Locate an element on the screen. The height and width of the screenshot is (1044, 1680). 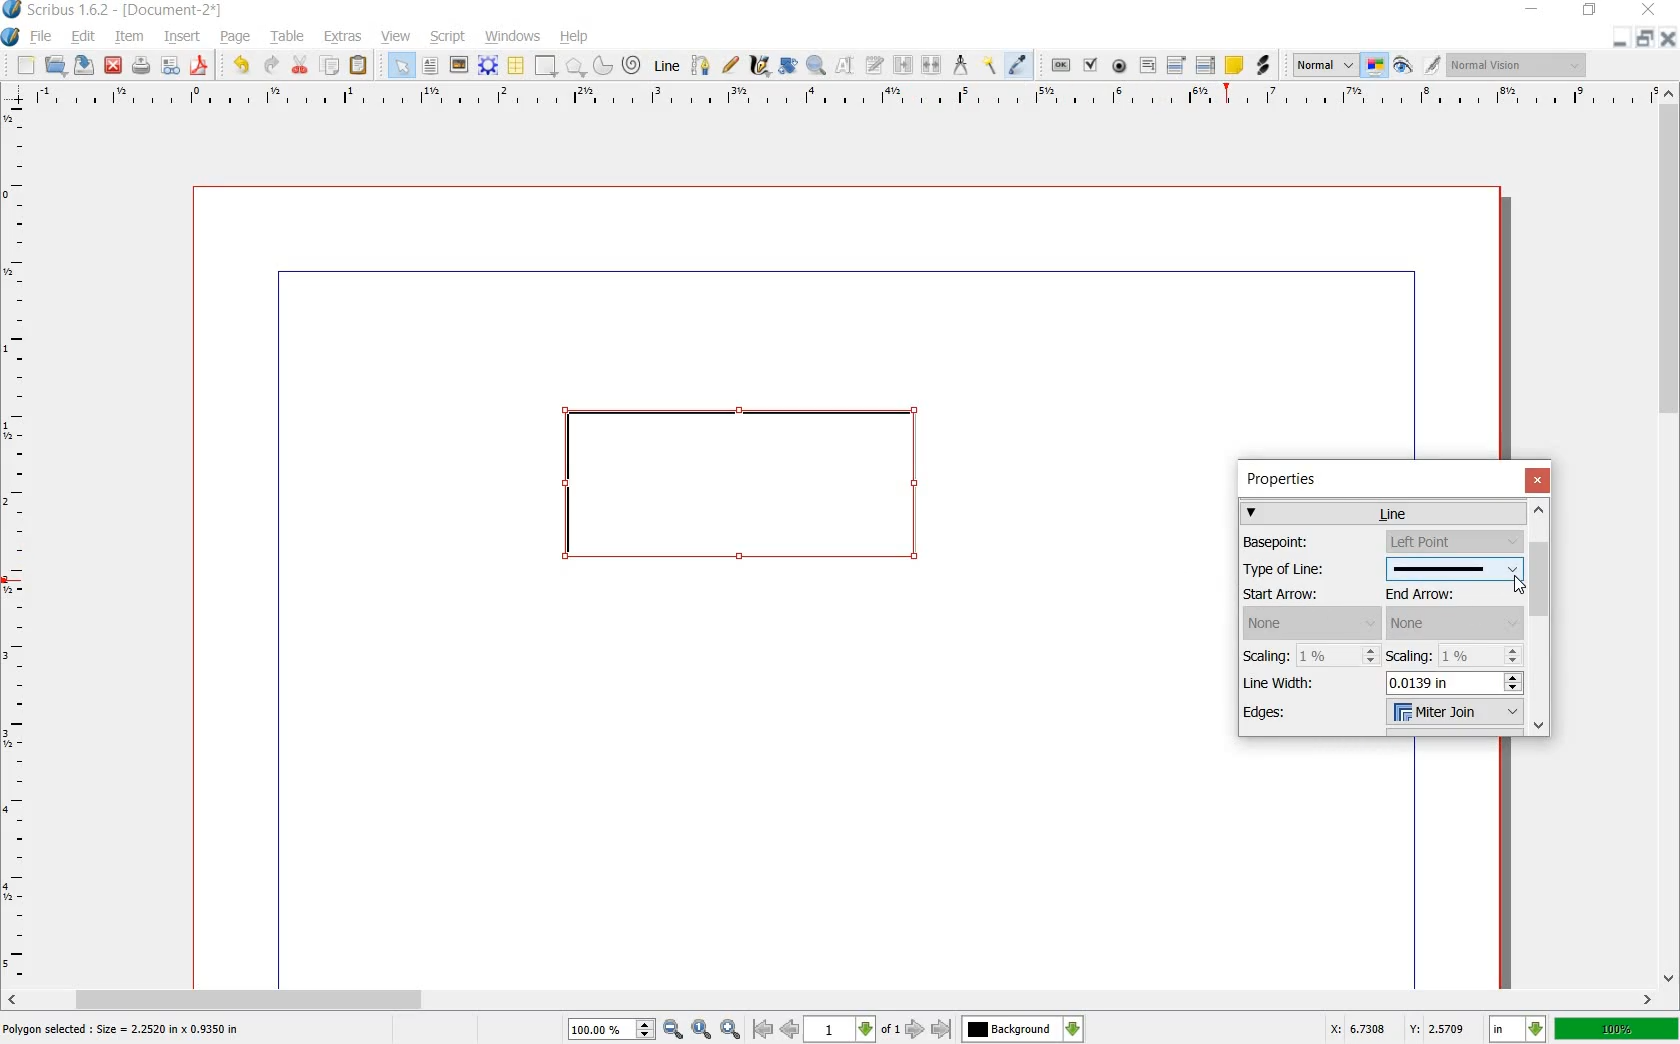
Type of Line: is located at coordinates (1305, 571).